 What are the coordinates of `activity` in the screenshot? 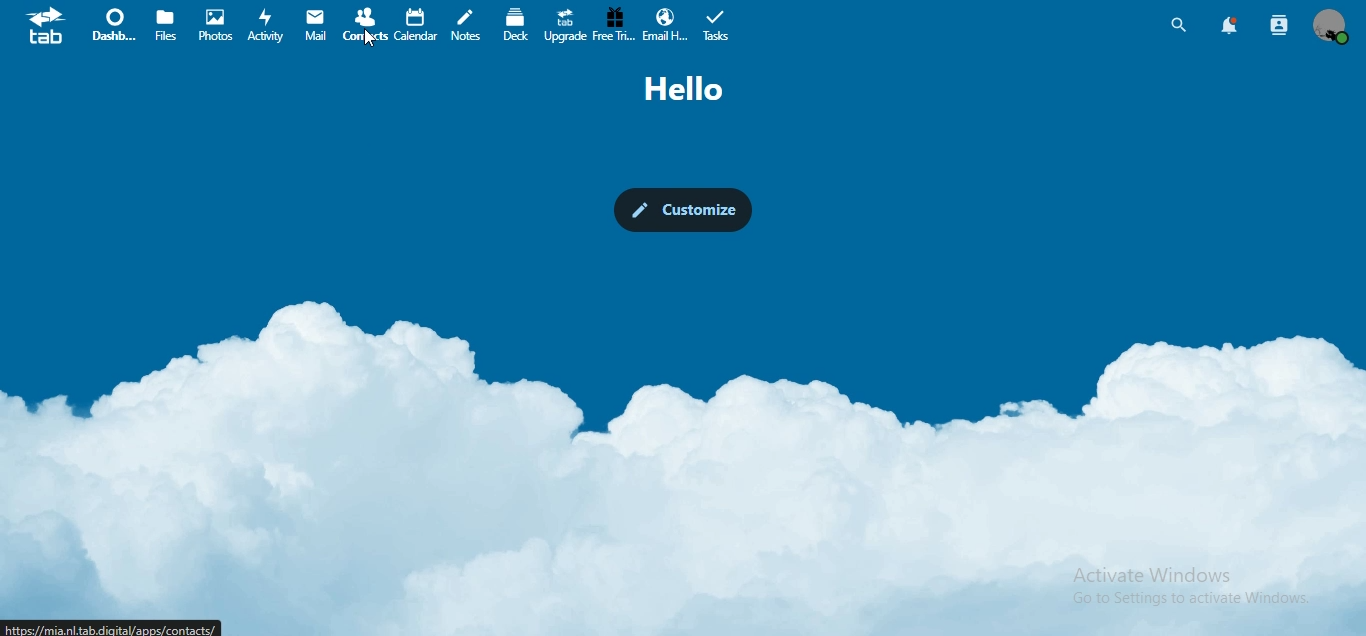 It's located at (265, 25).